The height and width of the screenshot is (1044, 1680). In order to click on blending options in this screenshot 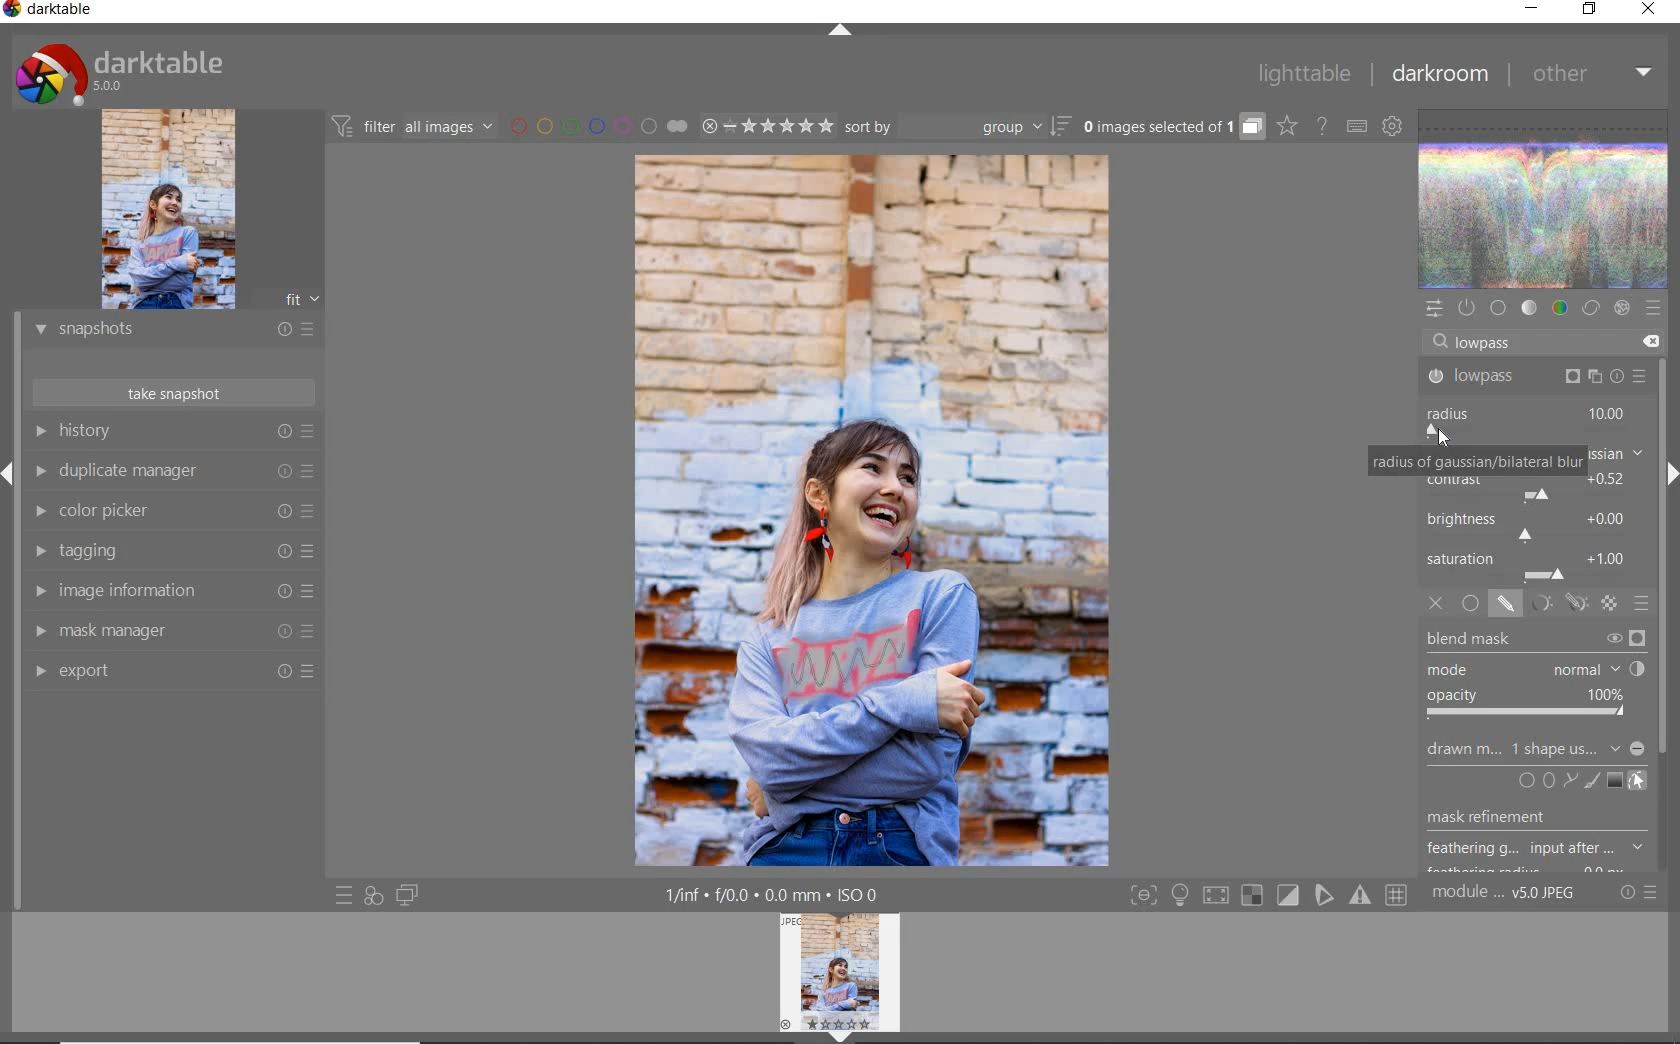, I will do `click(1642, 603)`.